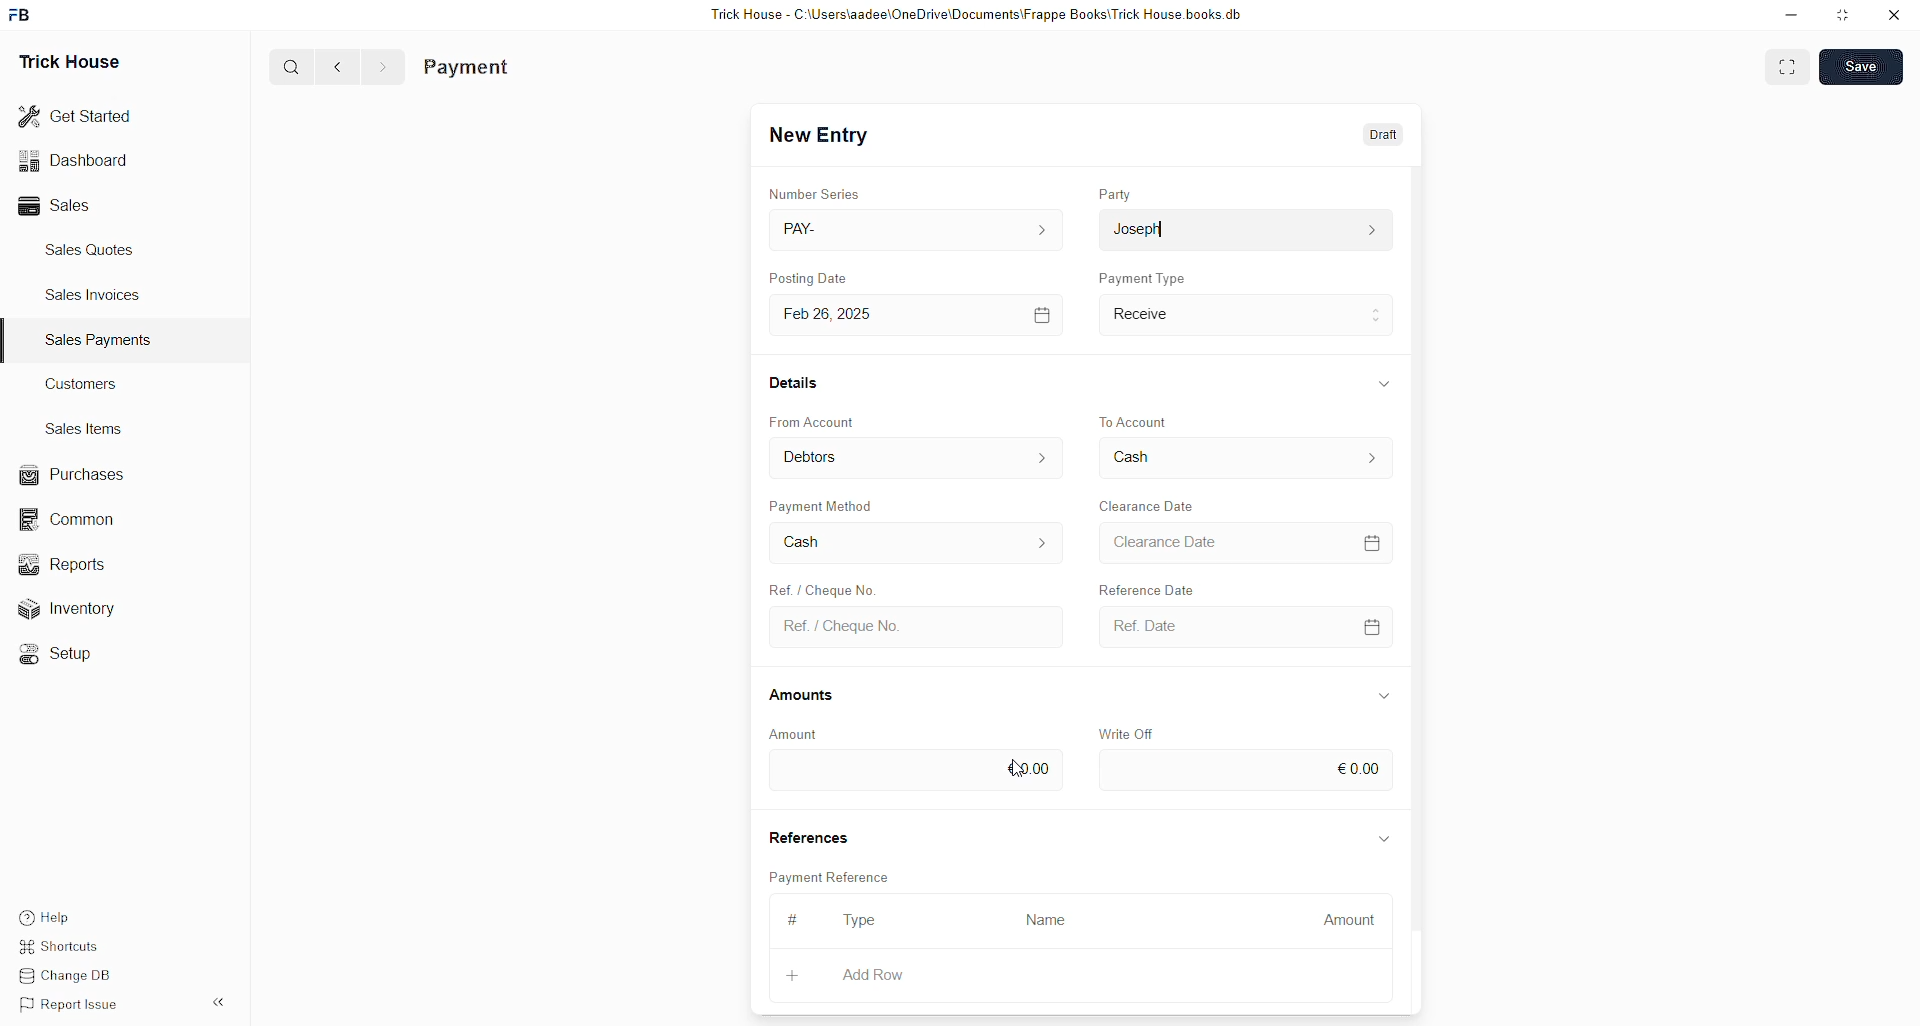 The height and width of the screenshot is (1026, 1920). What do you see at coordinates (338, 68) in the screenshot?
I see `Back` at bounding box center [338, 68].